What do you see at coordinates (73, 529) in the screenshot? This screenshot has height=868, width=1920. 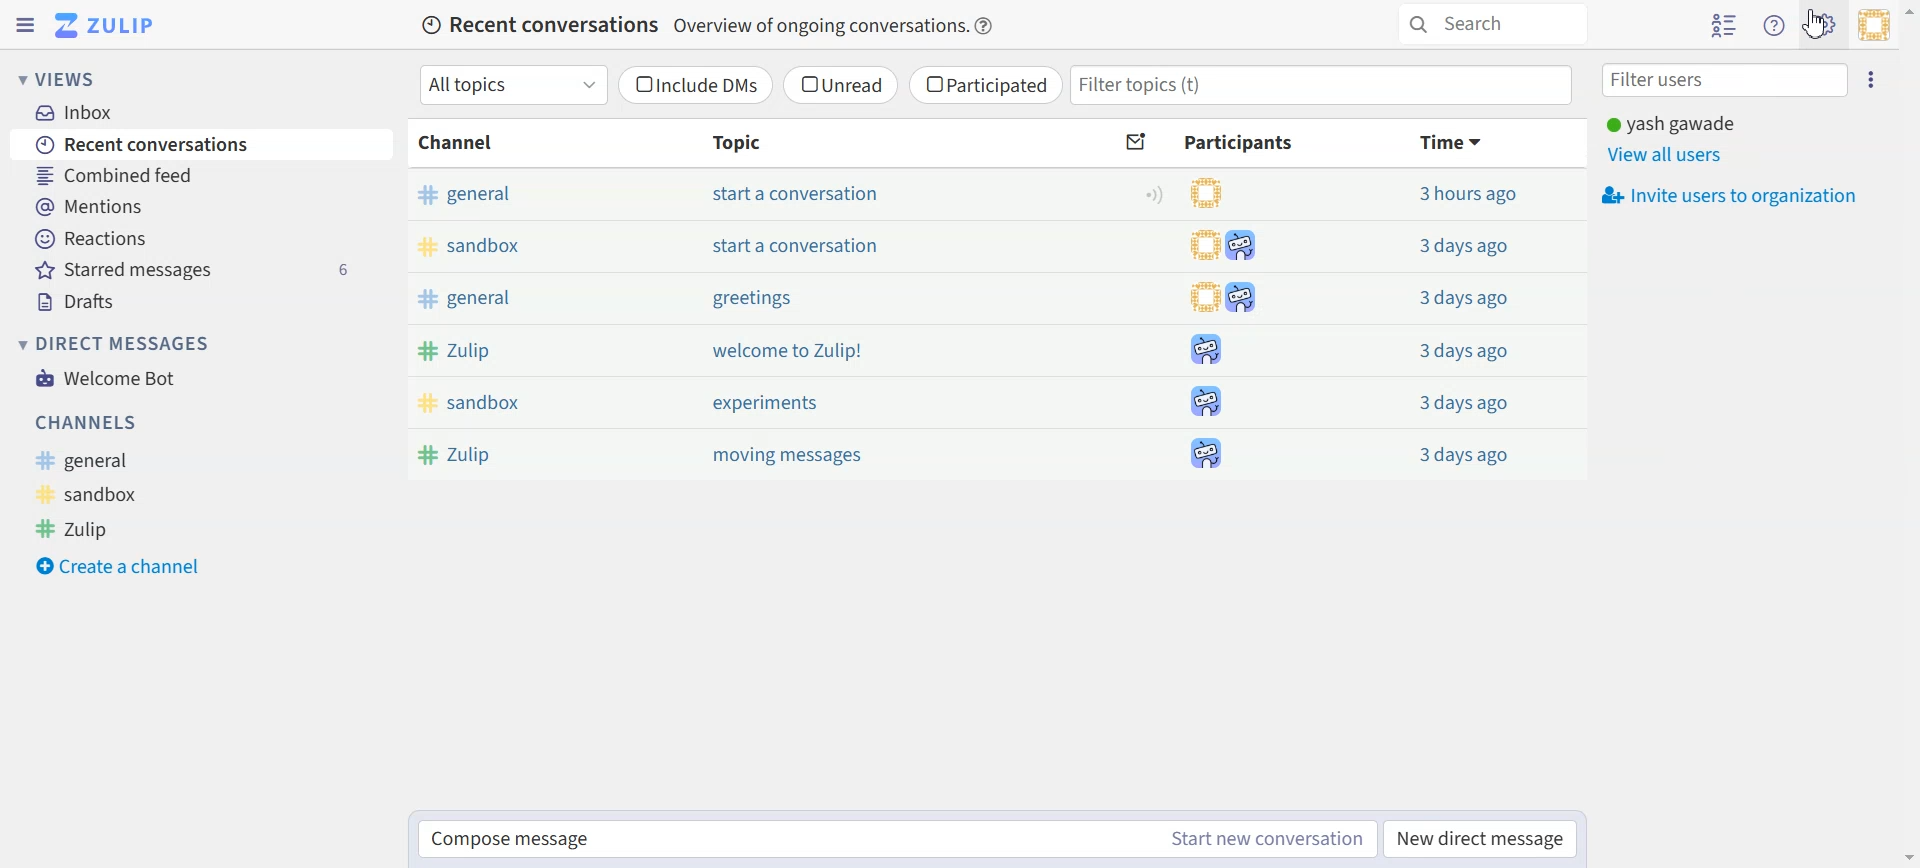 I see `Zulip` at bounding box center [73, 529].